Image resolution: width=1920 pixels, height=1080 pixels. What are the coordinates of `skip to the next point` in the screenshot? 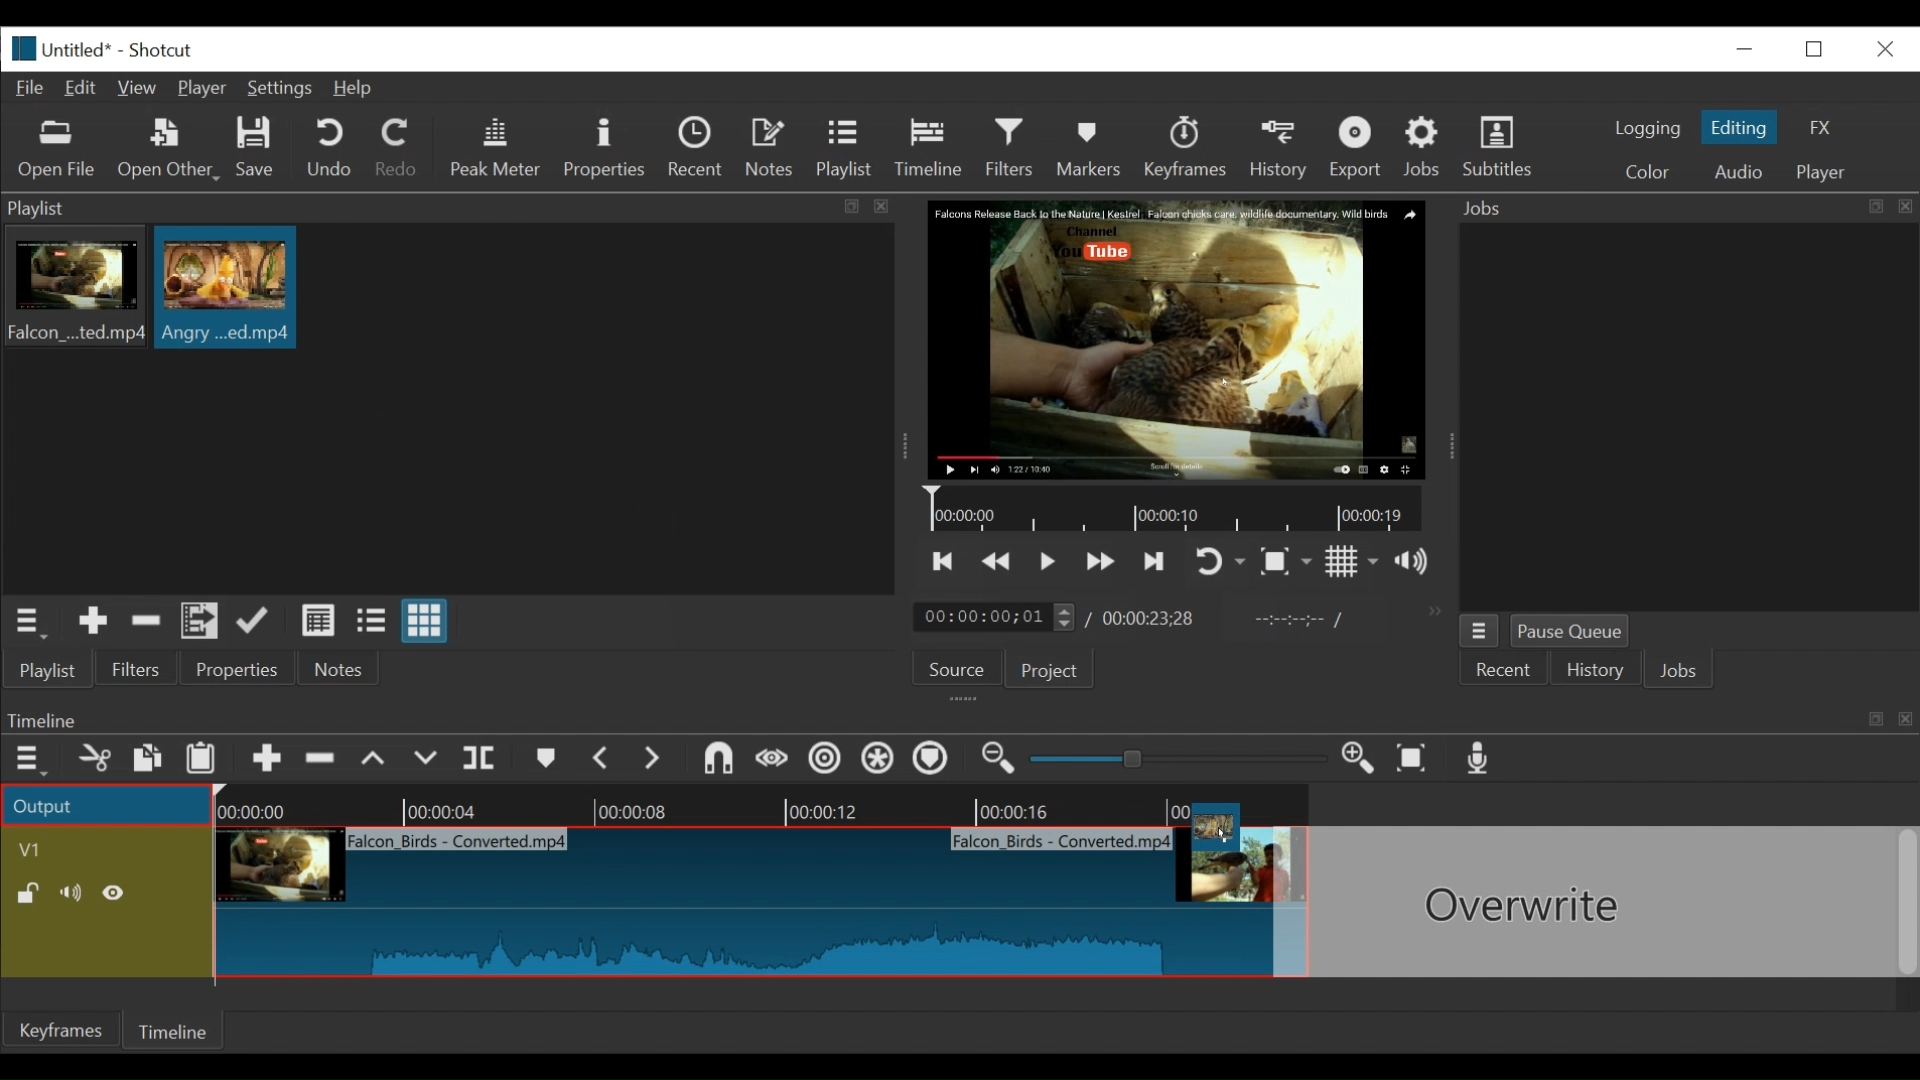 It's located at (1157, 561).